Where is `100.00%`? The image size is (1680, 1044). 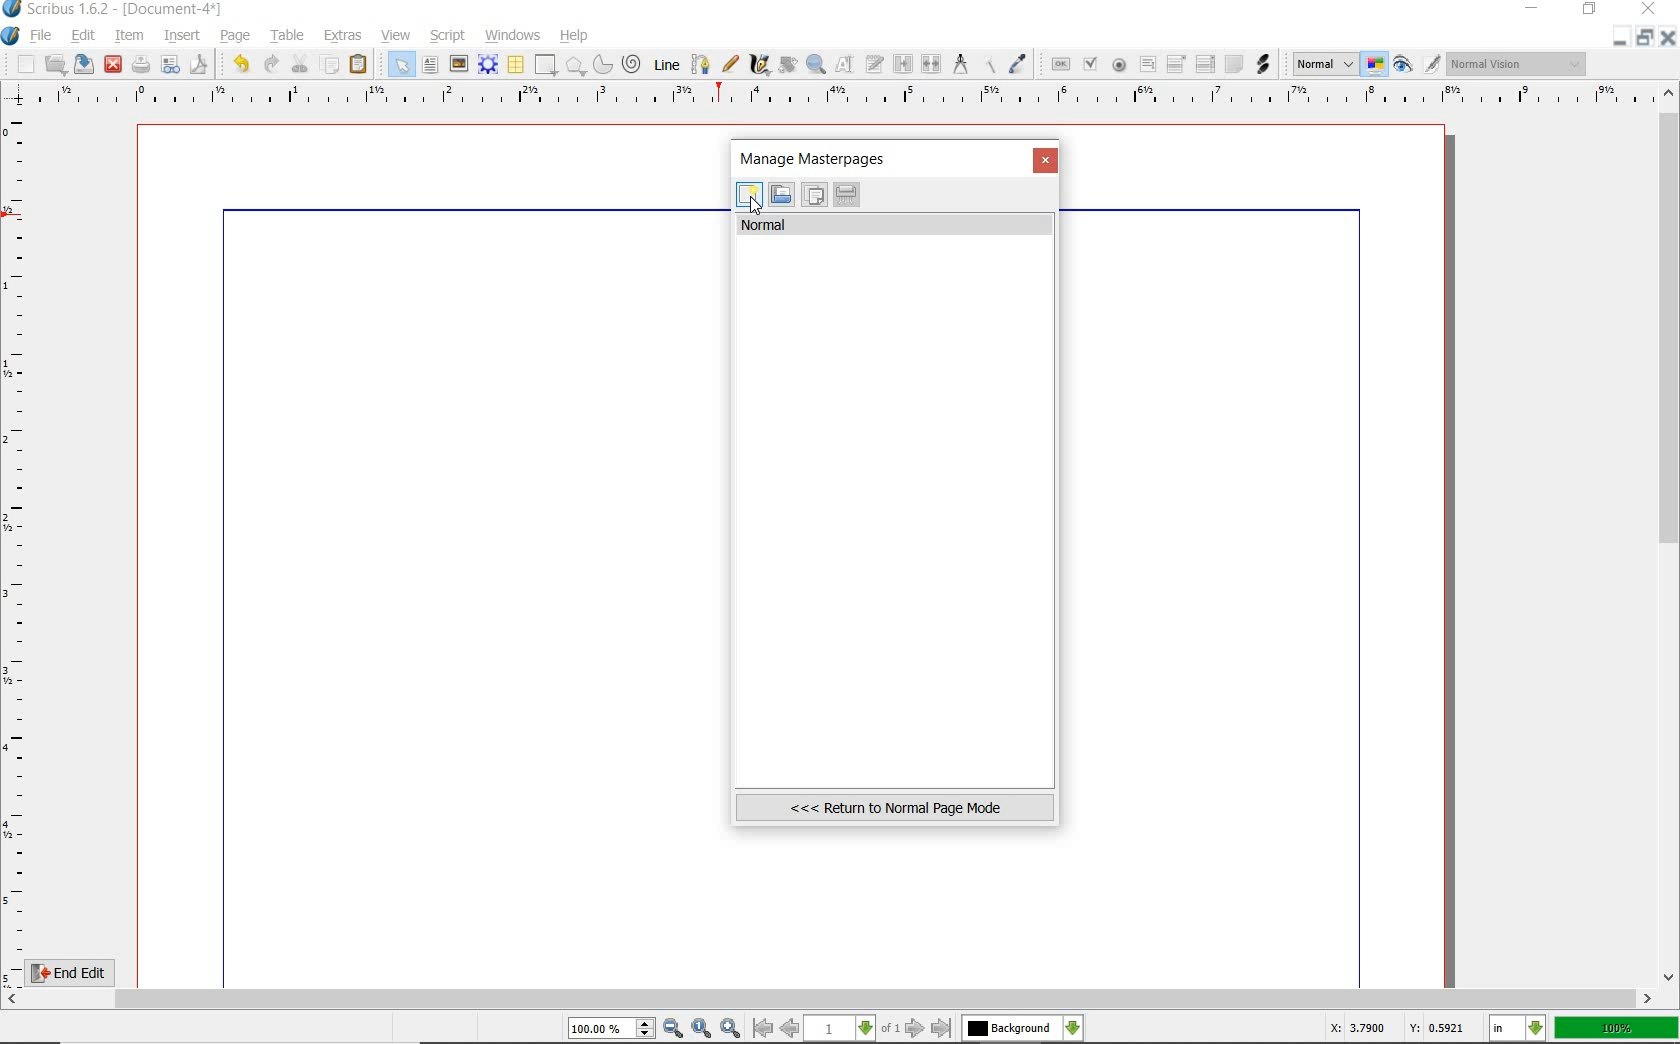 100.00% is located at coordinates (613, 1029).